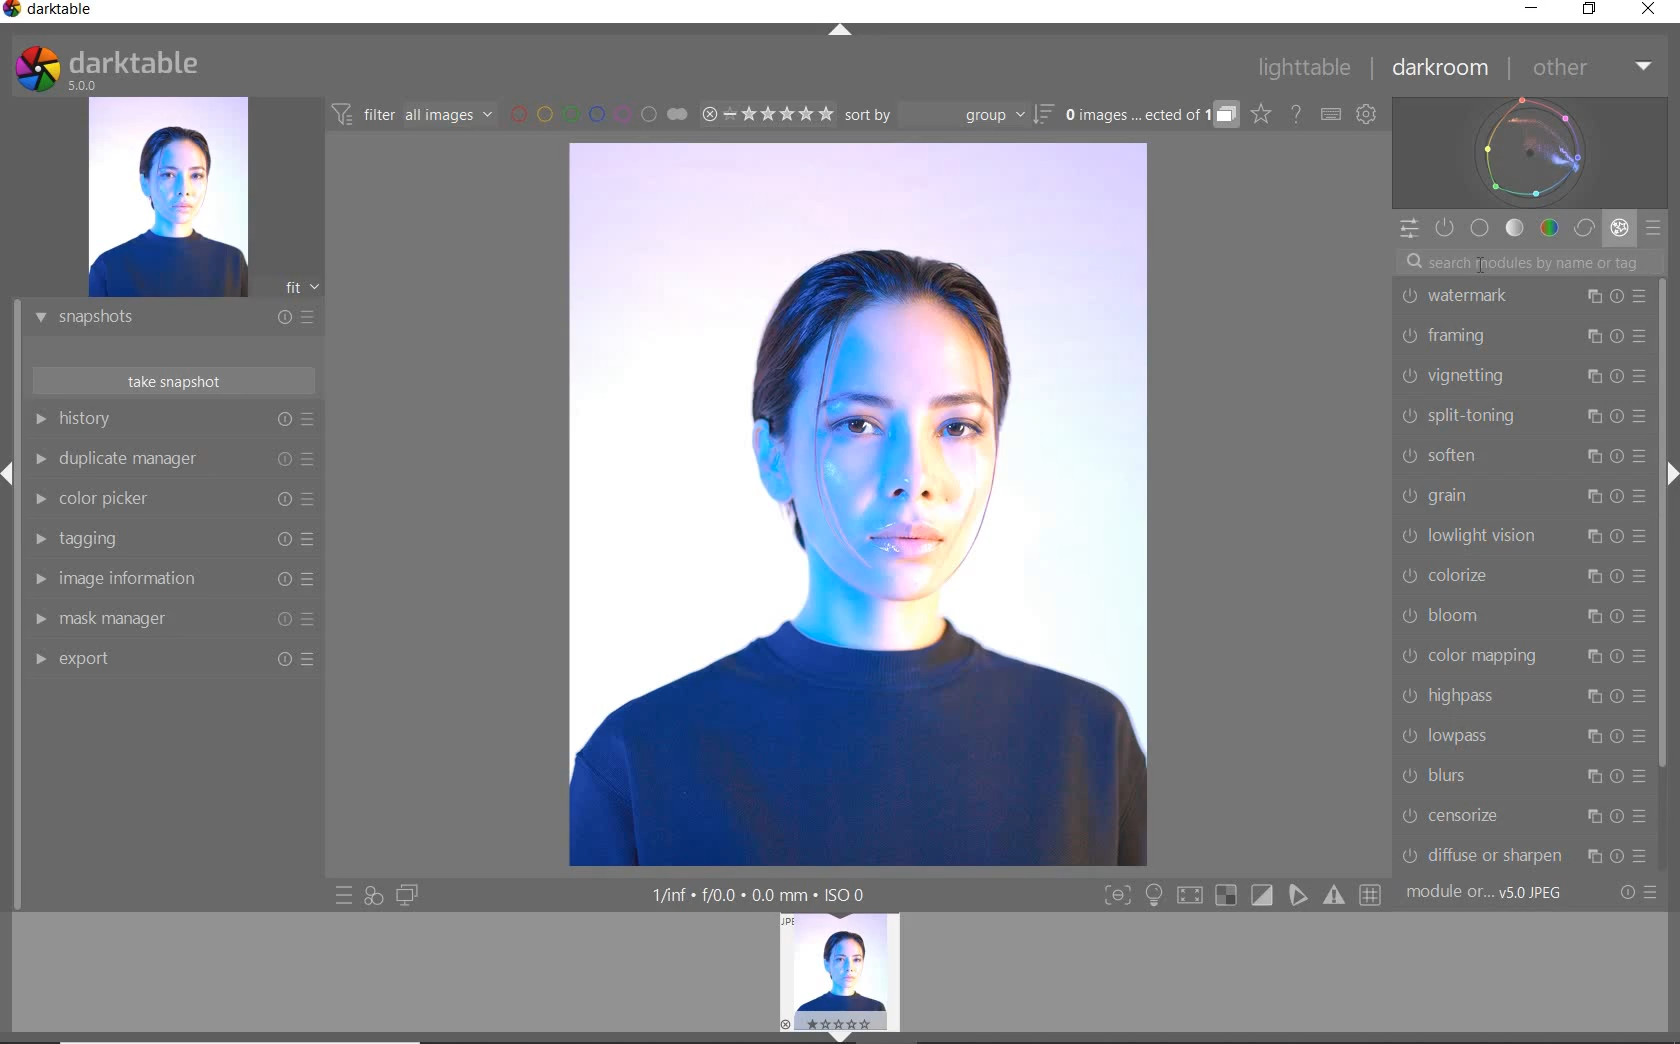  I want to click on IMAGE INFORMATION, so click(167, 584).